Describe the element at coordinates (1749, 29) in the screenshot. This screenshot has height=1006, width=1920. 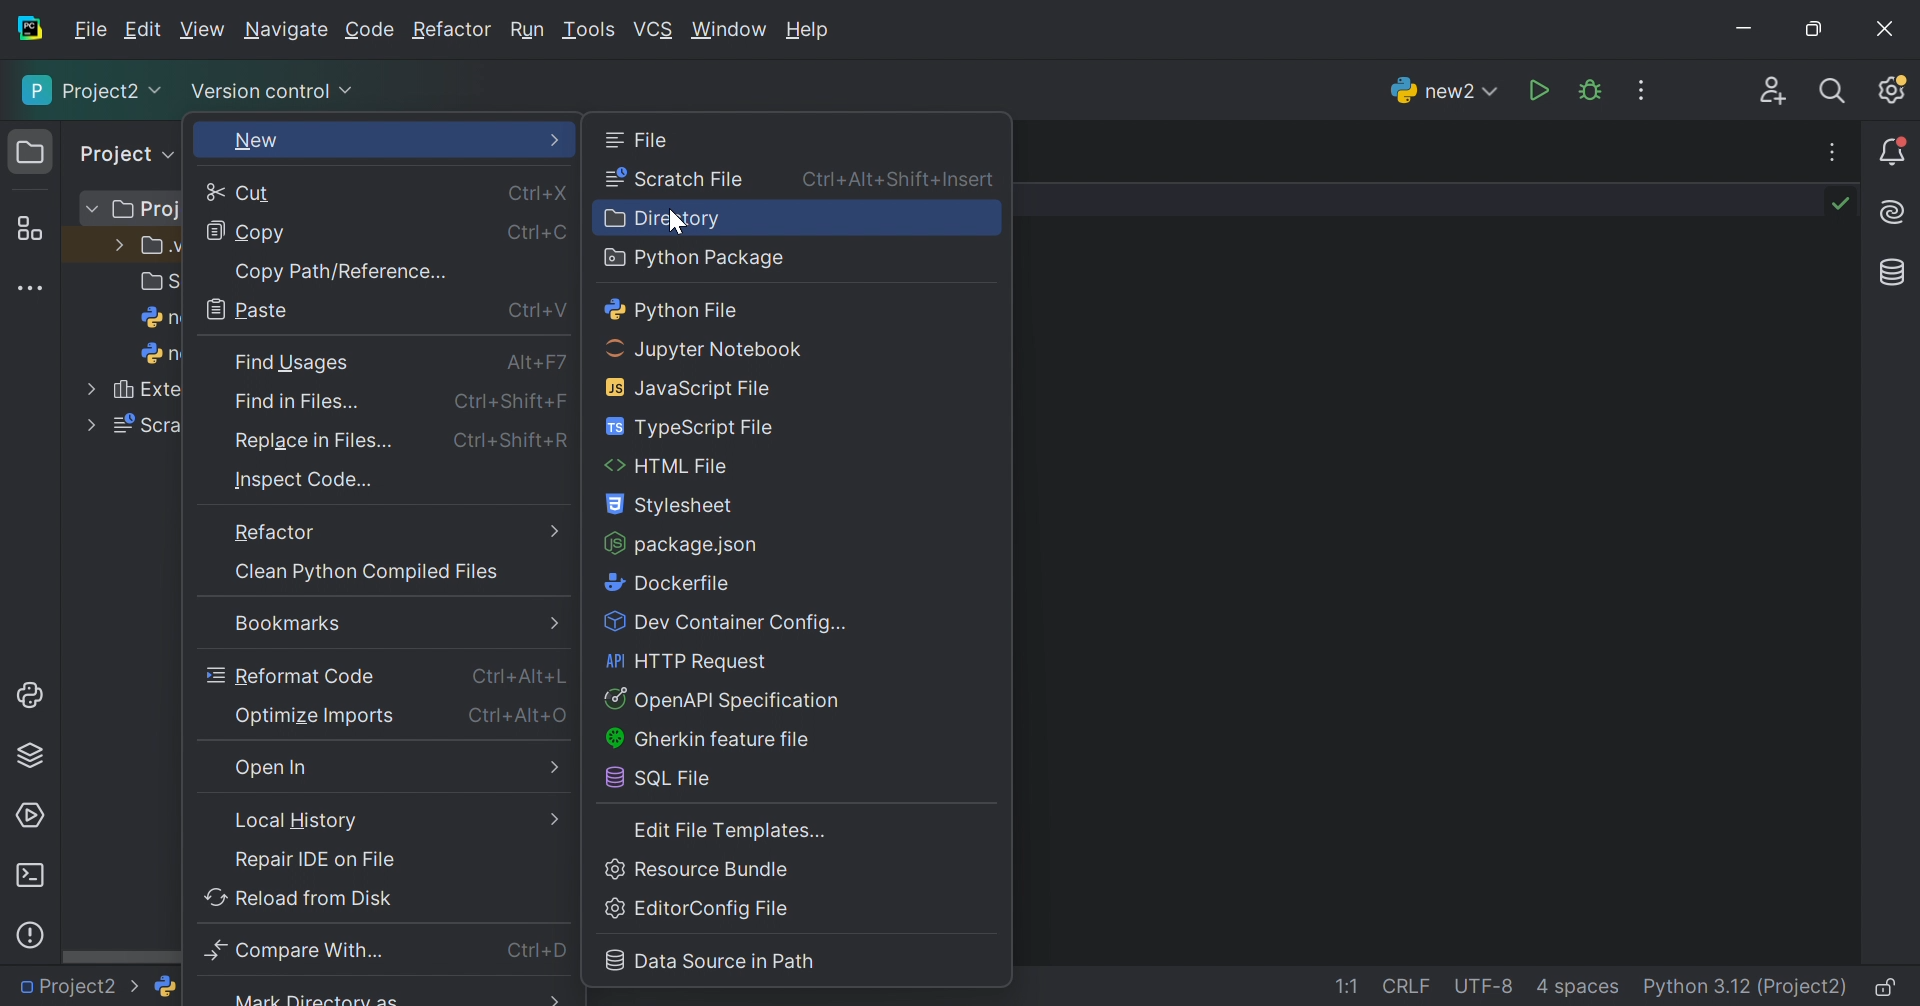
I see `Minimize` at that location.